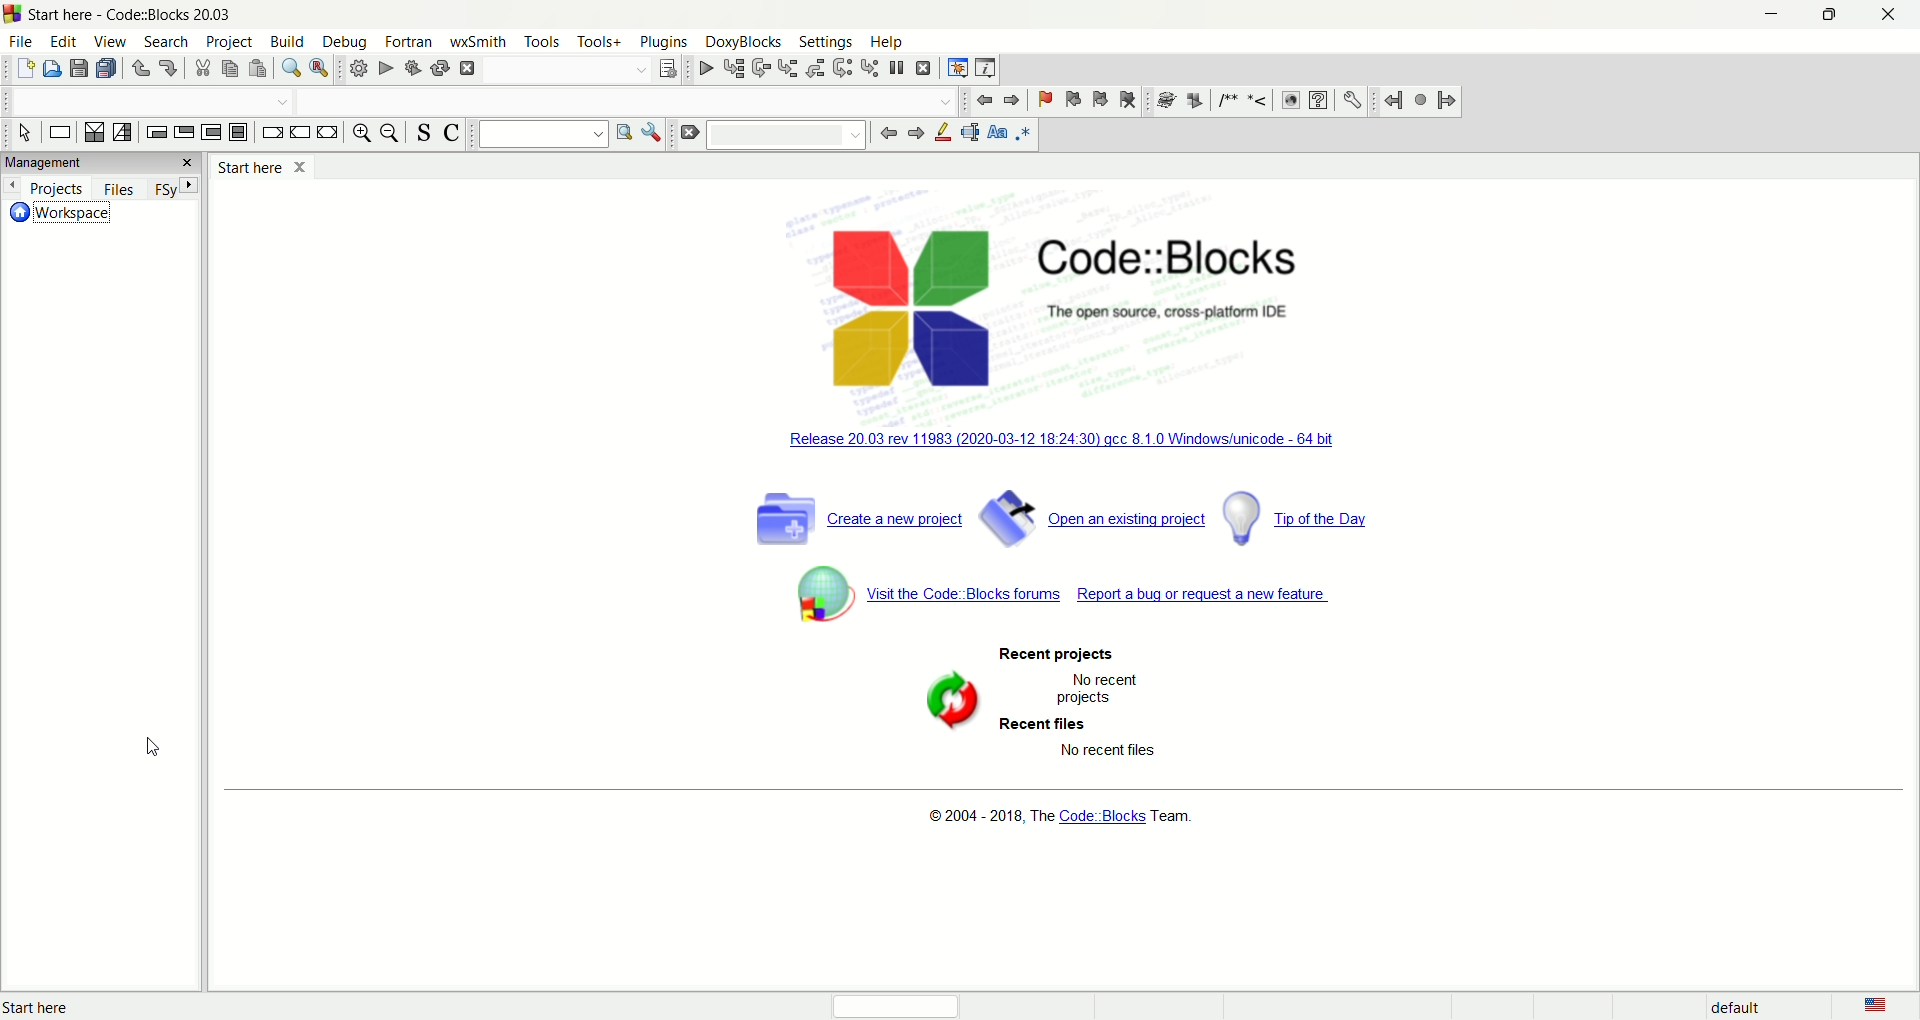 The image size is (1920, 1020). I want to click on match case, so click(1000, 131).